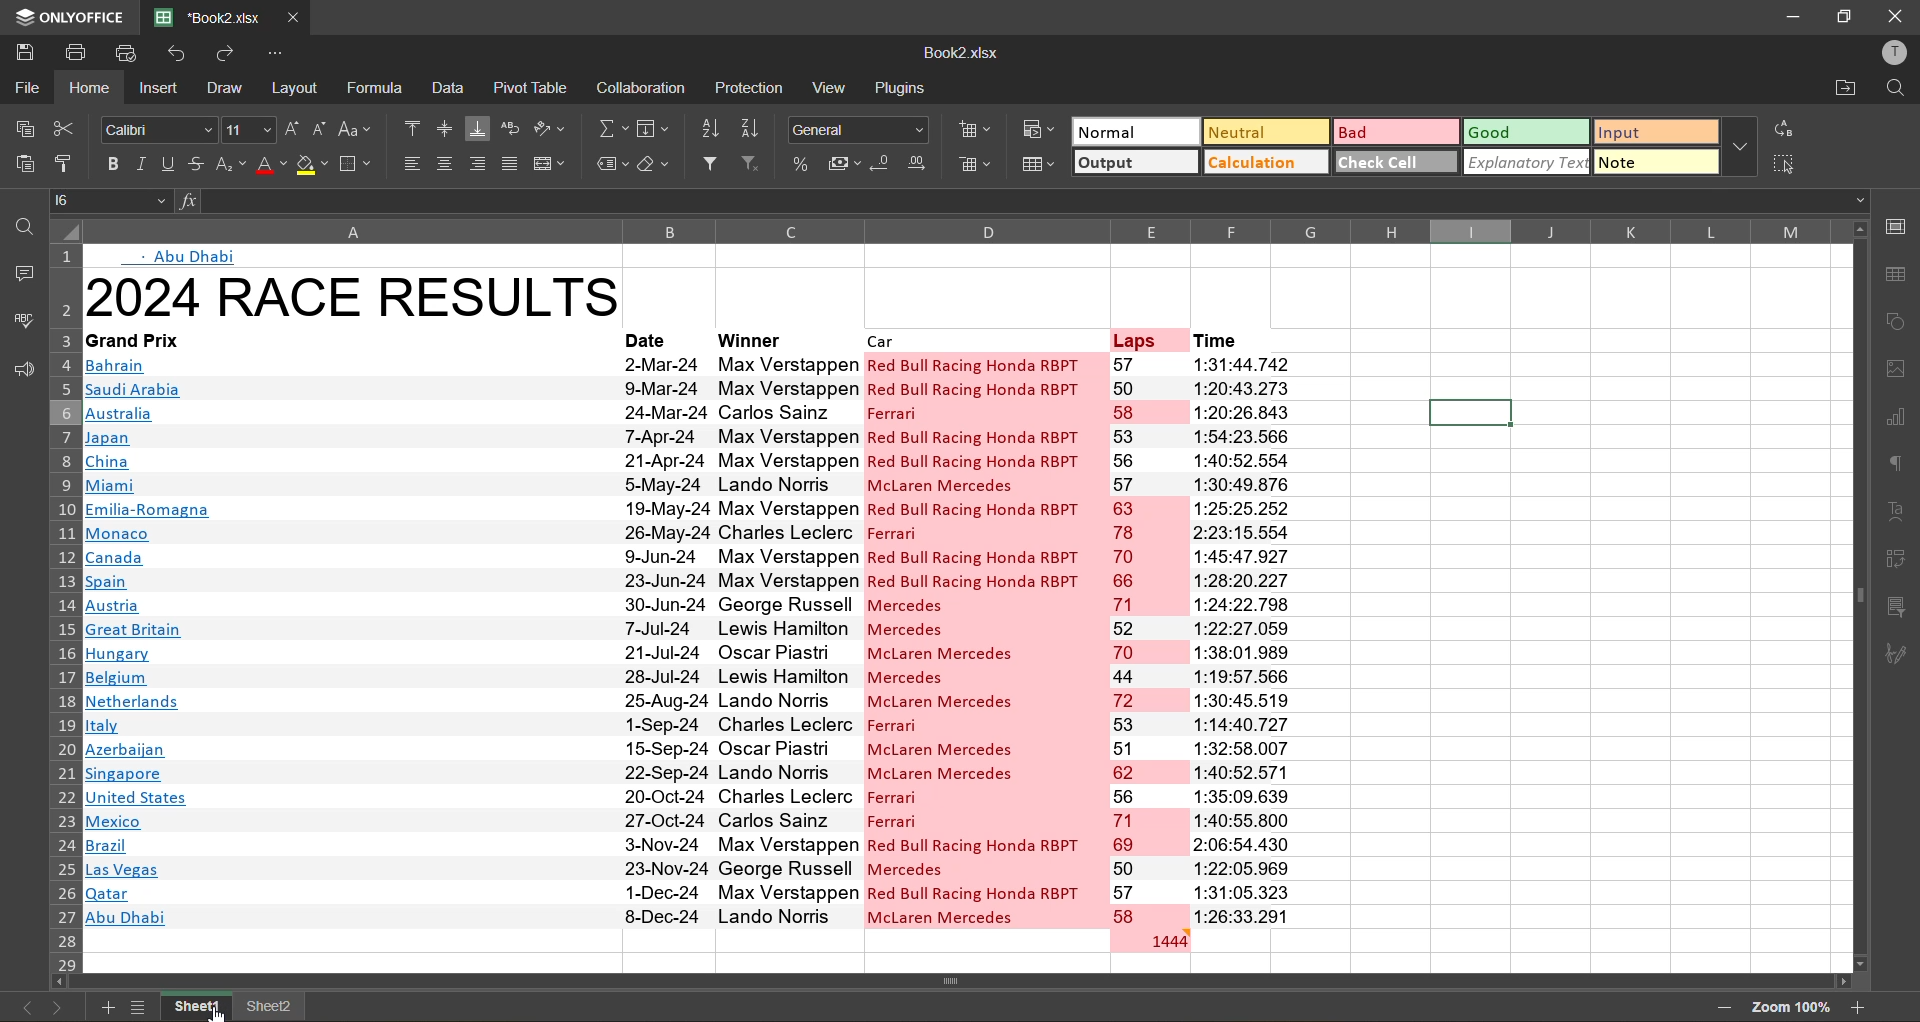 This screenshot has height=1022, width=1920. Describe the element at coordinates (22, 276) in the screenshot. I see `comments` at that location.